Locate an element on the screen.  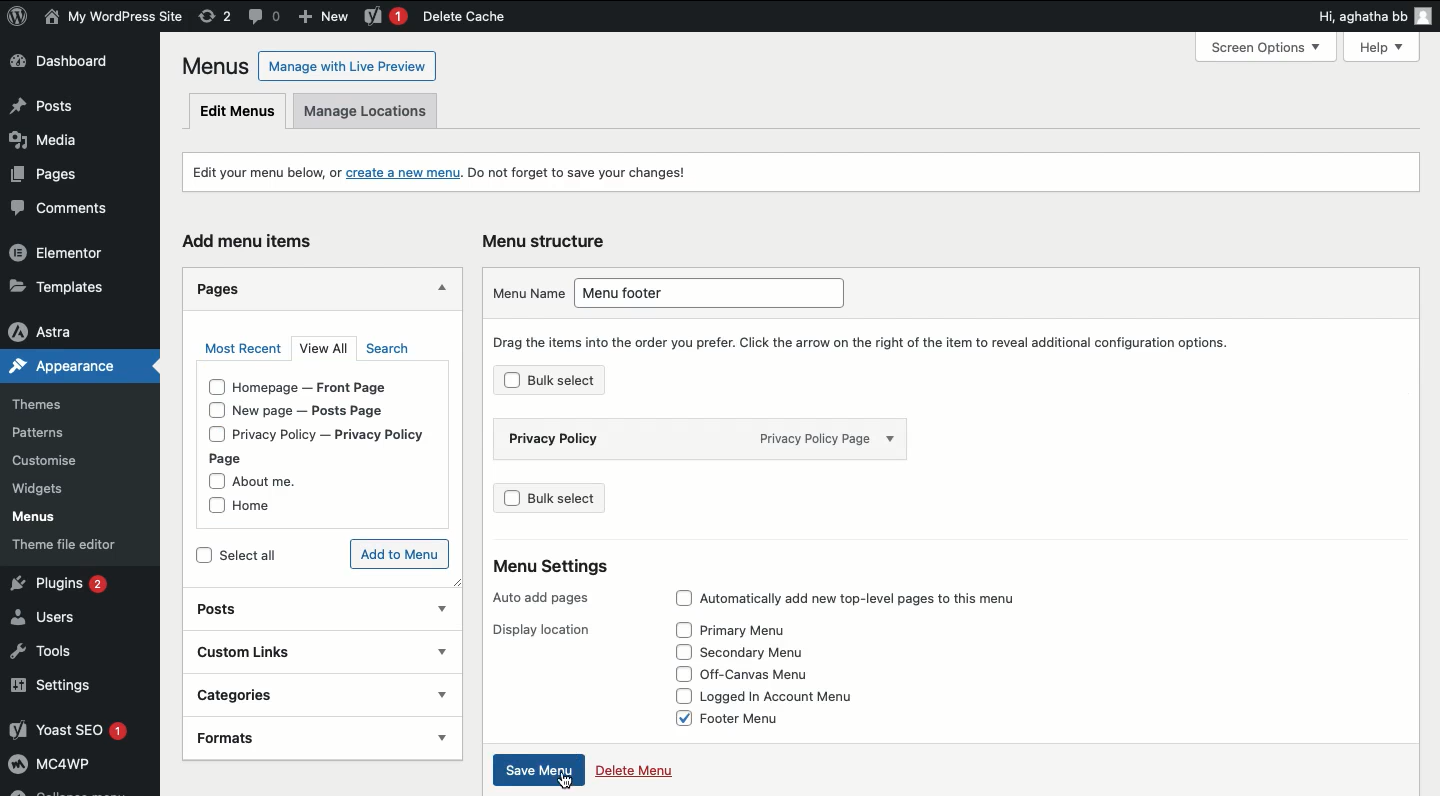
WordPress Logo is located at coordinates (18, 16).